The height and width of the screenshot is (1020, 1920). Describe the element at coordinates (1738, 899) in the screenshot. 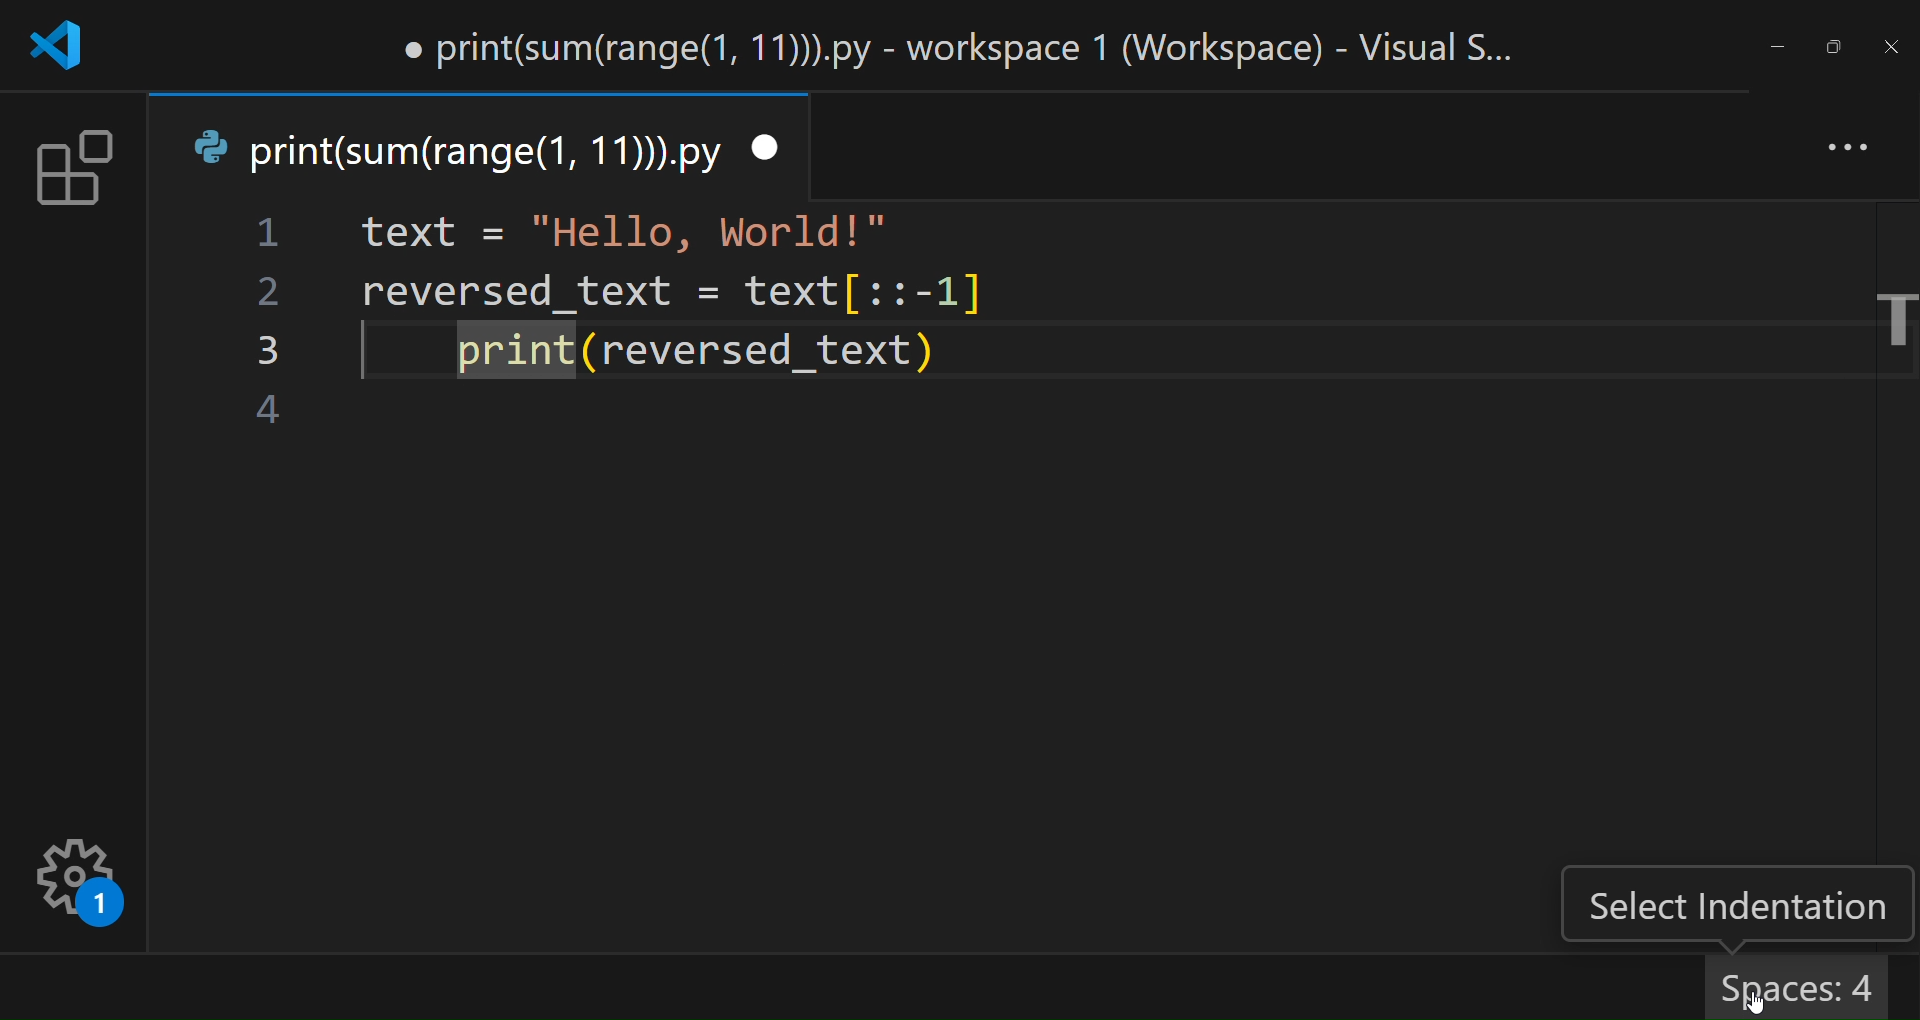

I see `select indentation` at that location.